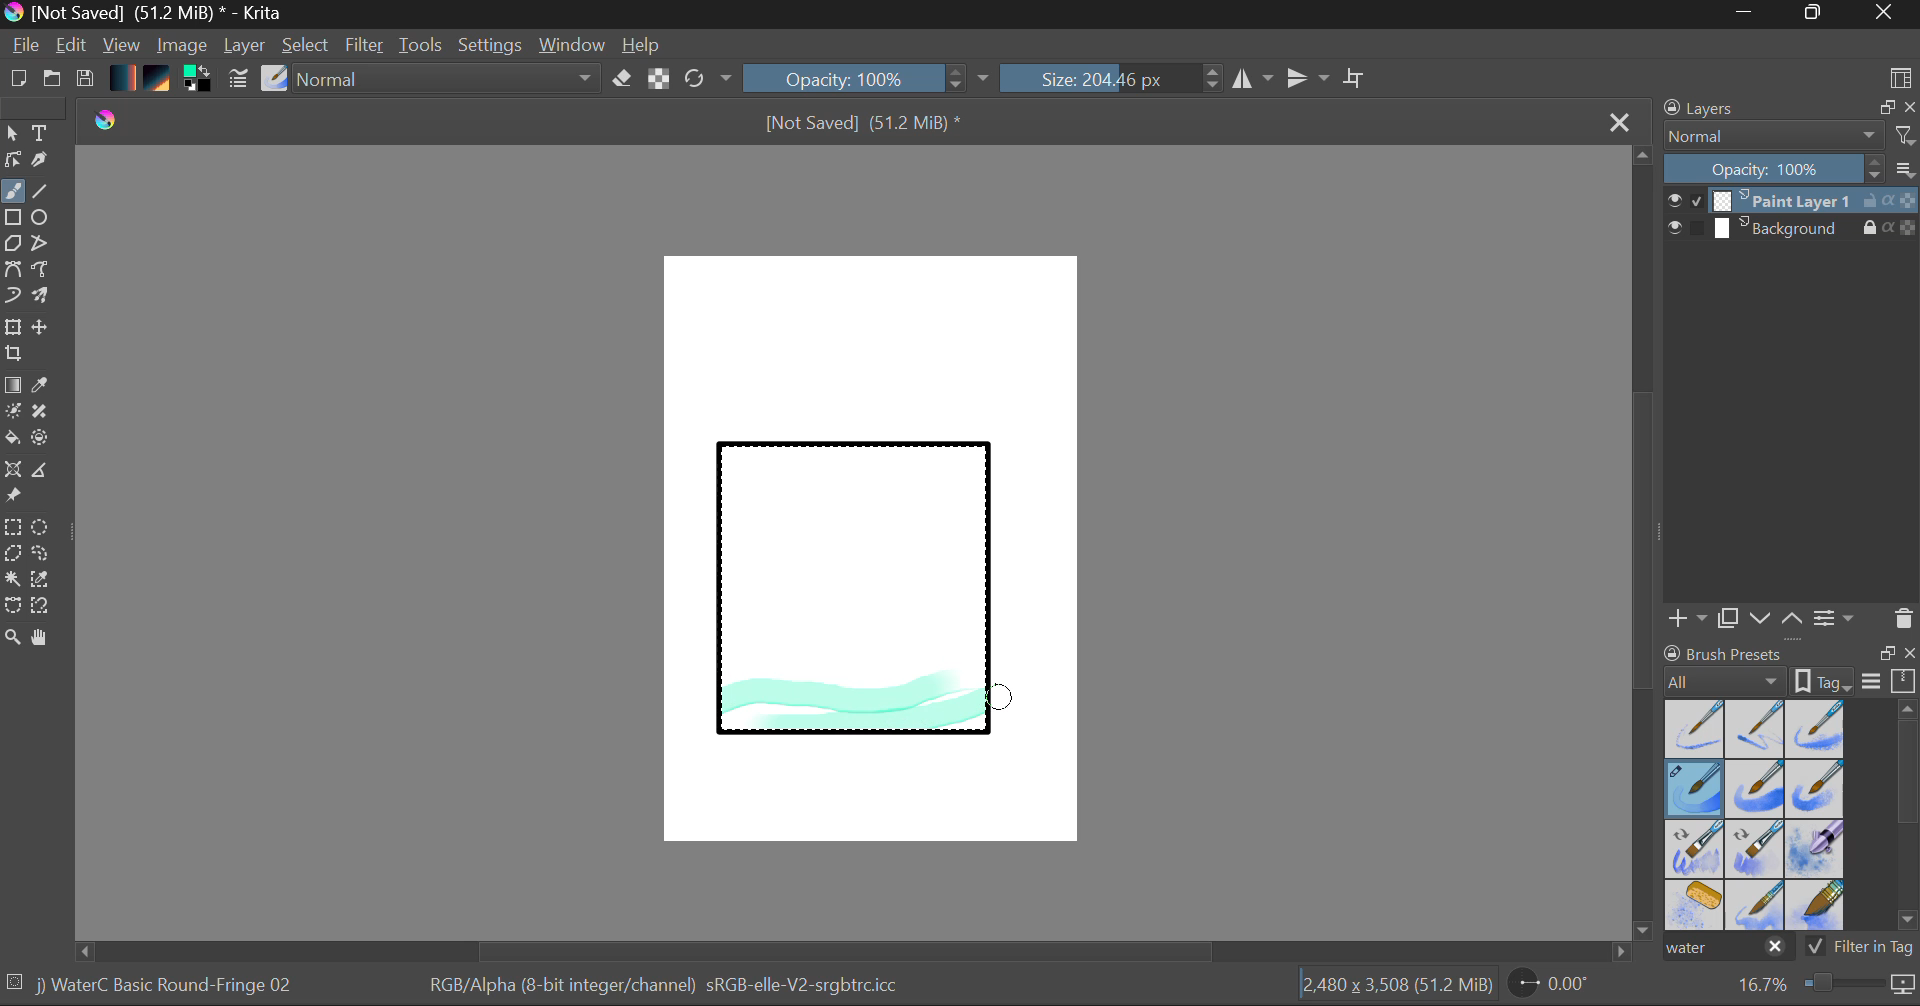 The image size is (1920, 1006). Describe the element at coordinates (41, 192) in the screenshot. I see `Line` at that location.